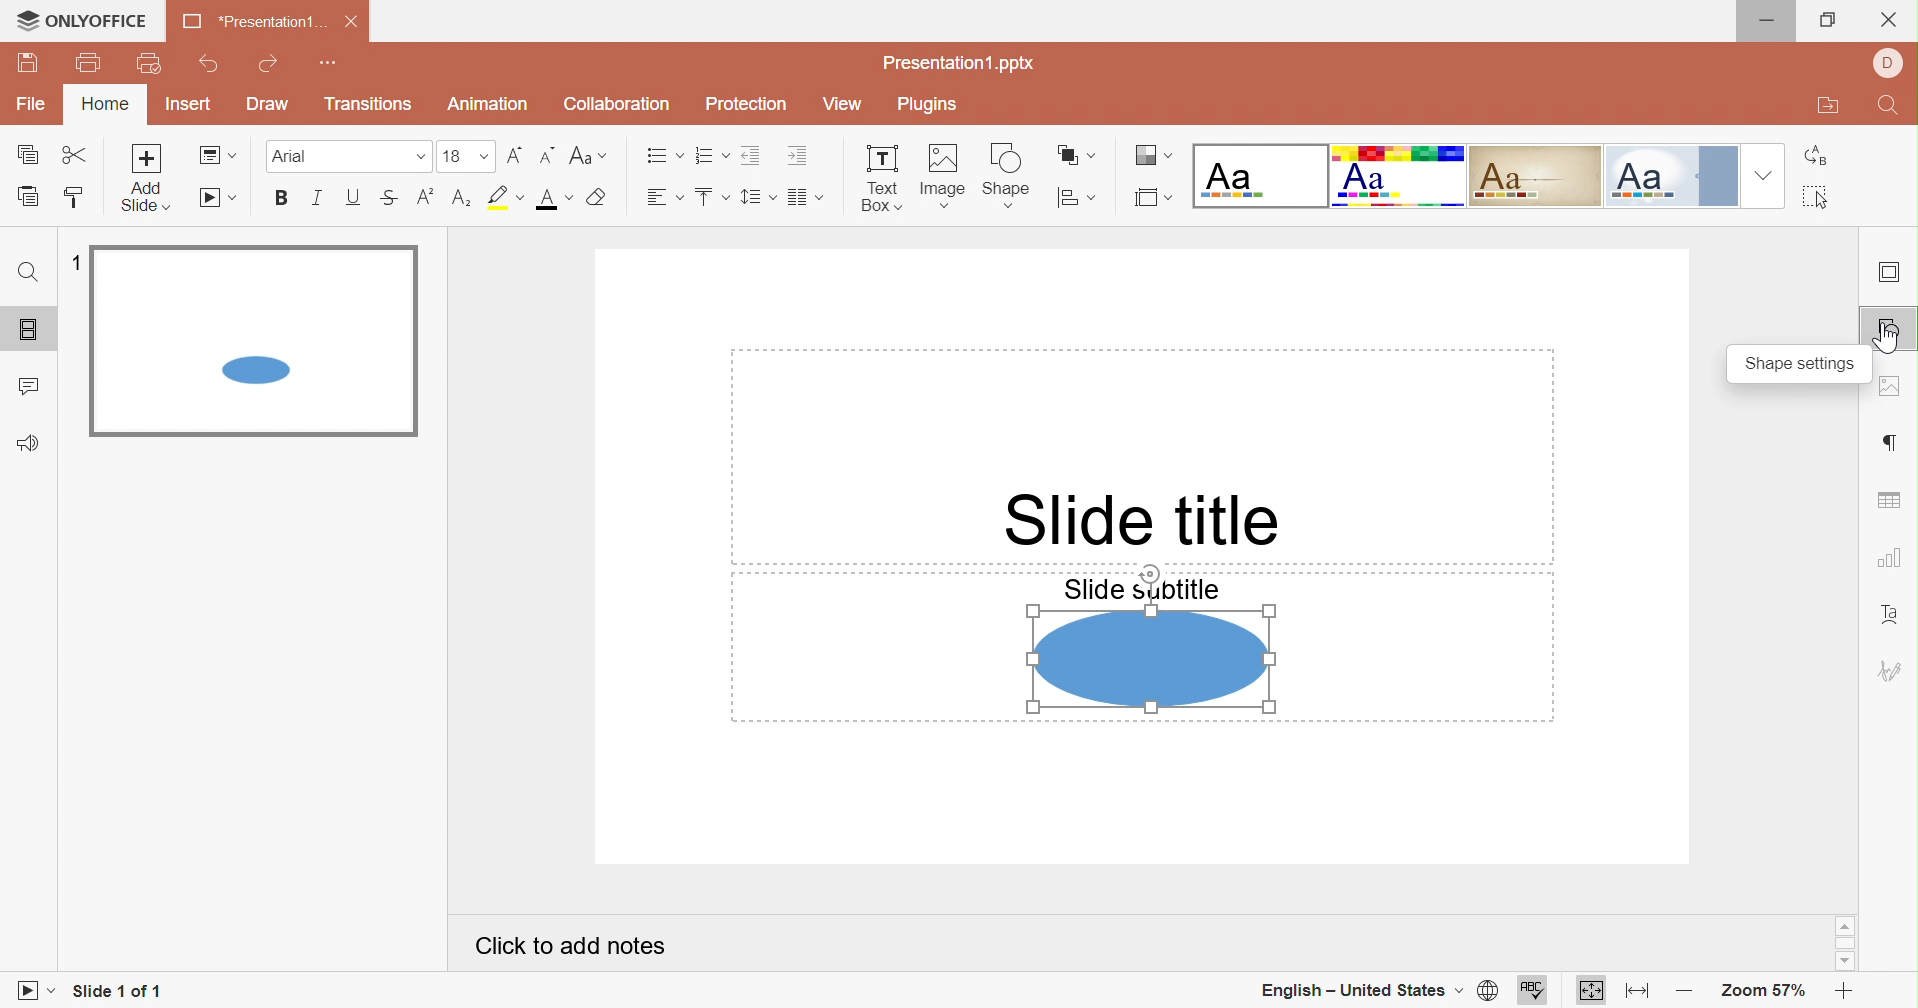 The height and width of the screenshot is (1008, 1918). I want to click on Decrease Indent, so click(751, 158).